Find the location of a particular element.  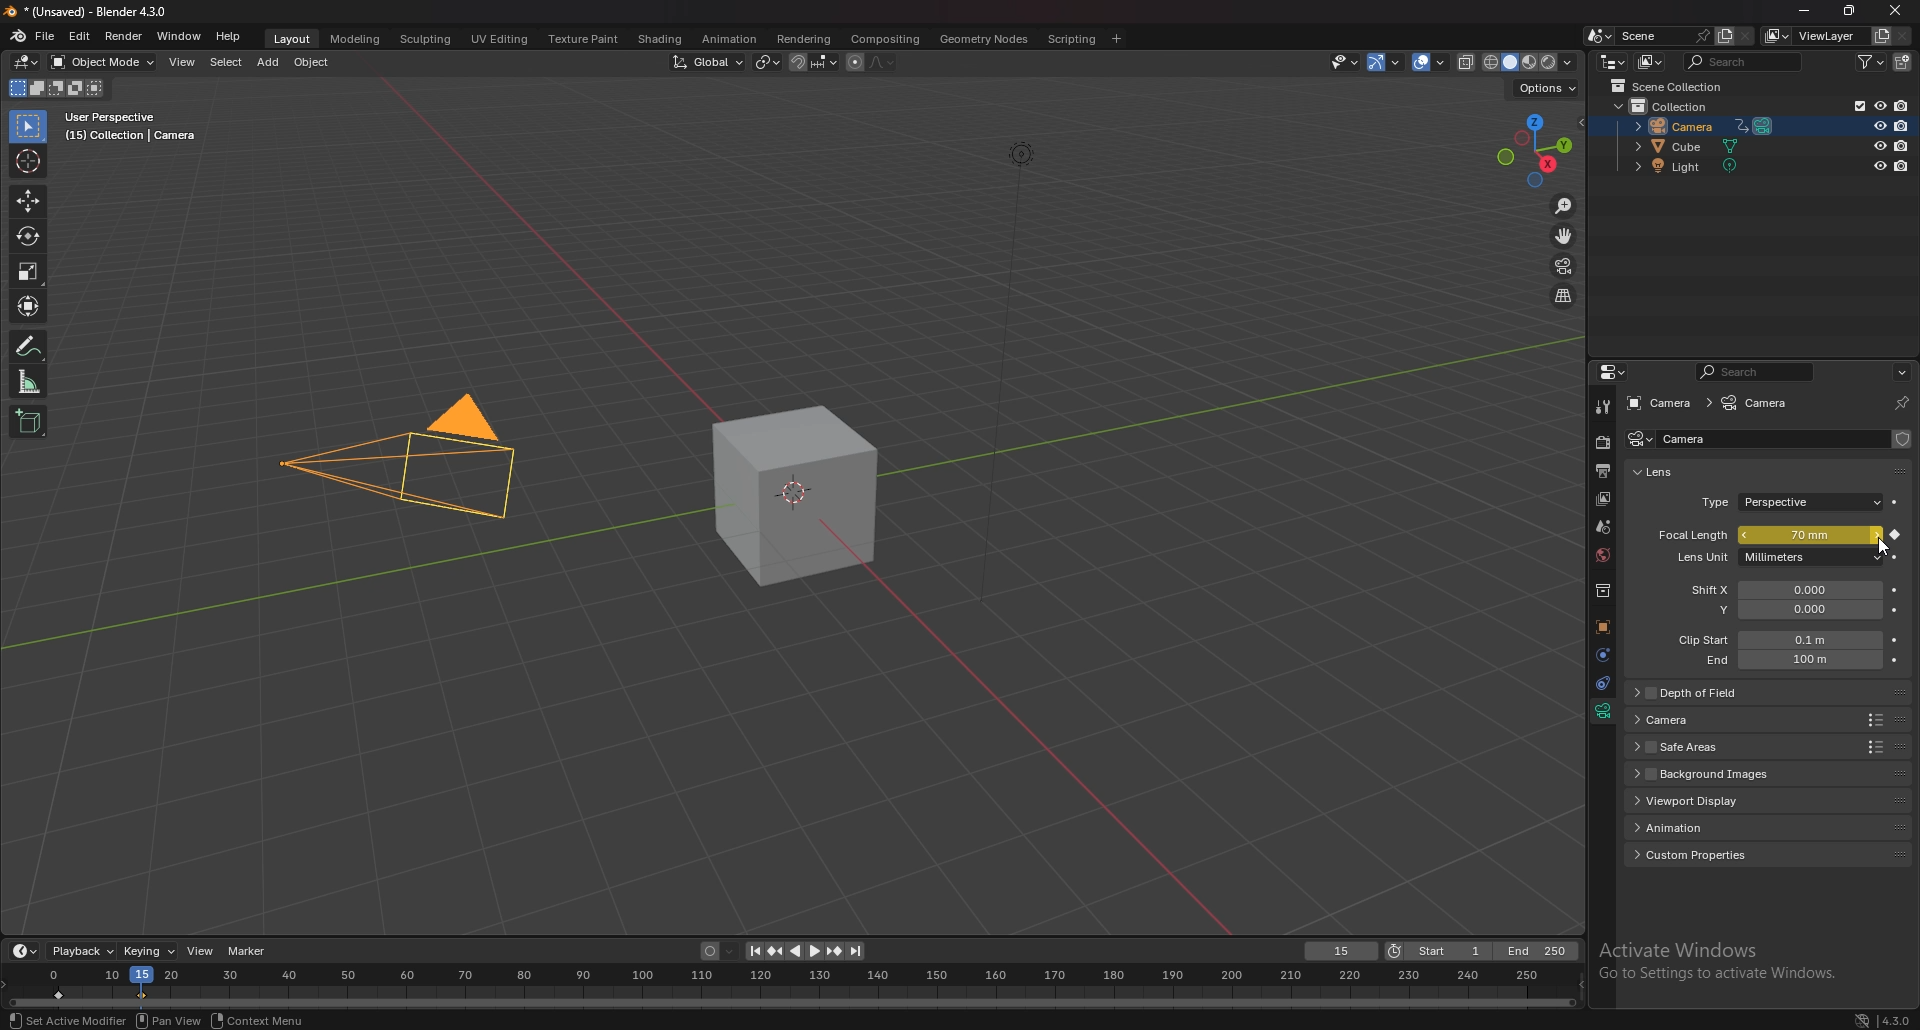

marker is located at coordinates (249, 951).